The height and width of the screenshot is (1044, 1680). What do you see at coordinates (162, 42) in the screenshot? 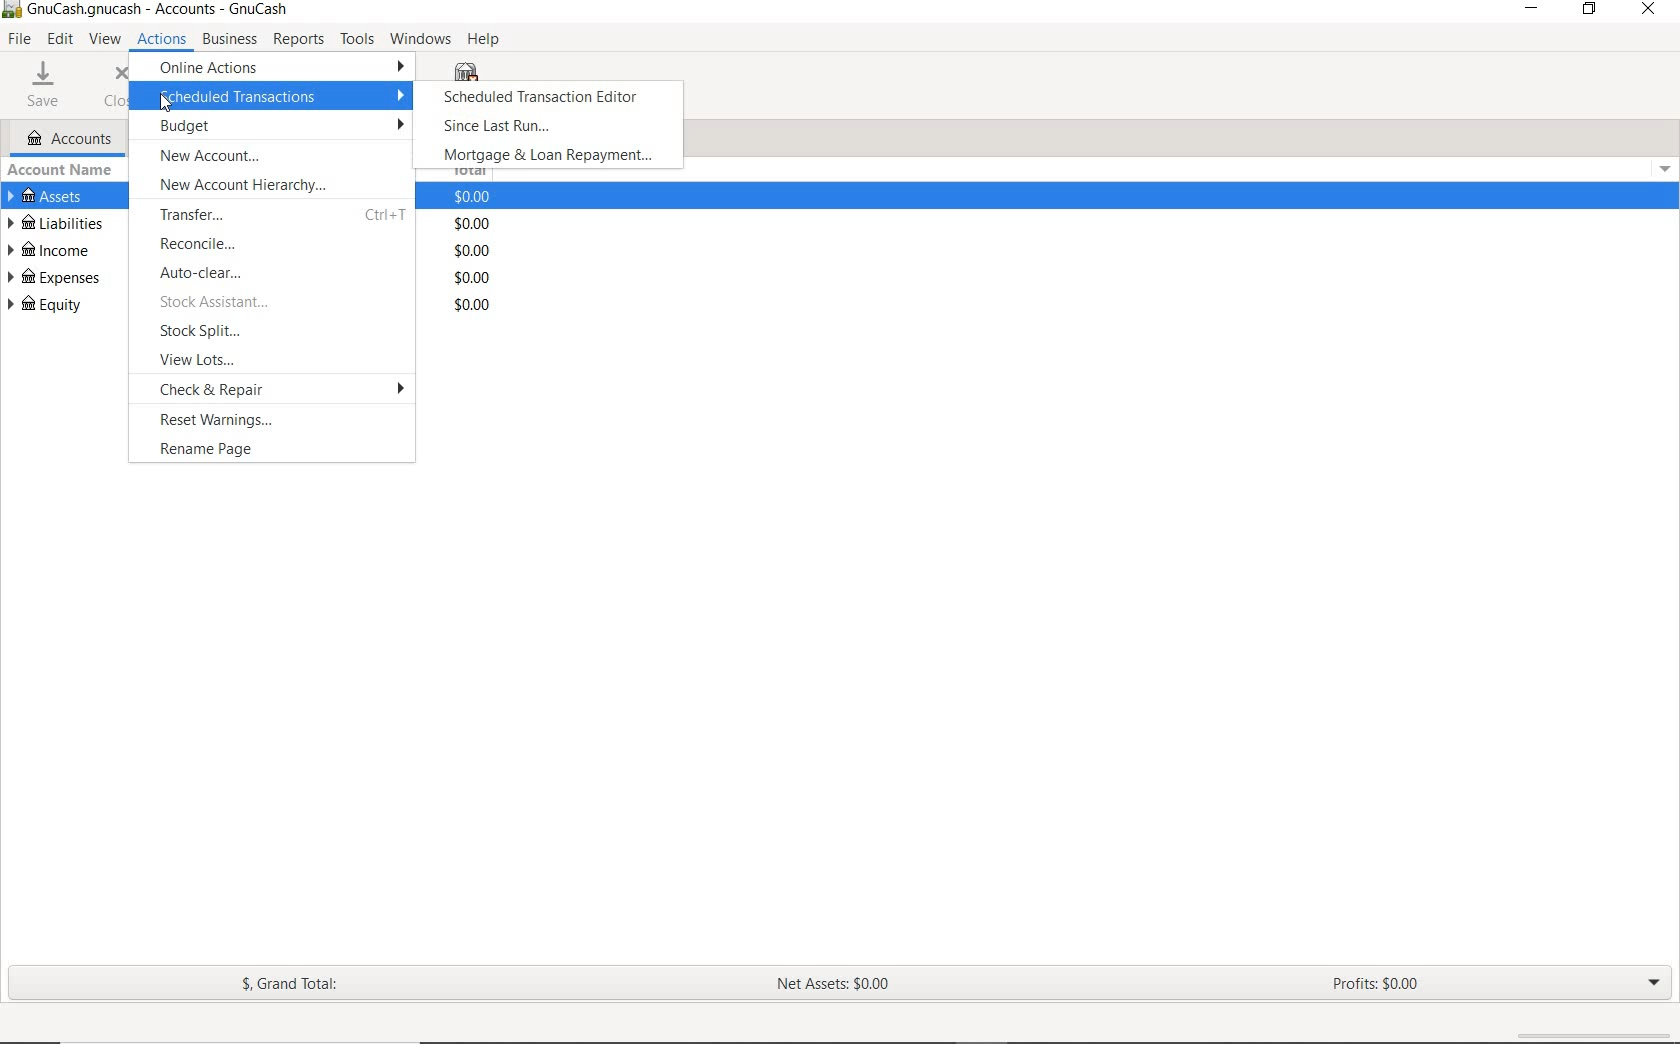
I see `ACTIONS` at bounding box center [162, 42].